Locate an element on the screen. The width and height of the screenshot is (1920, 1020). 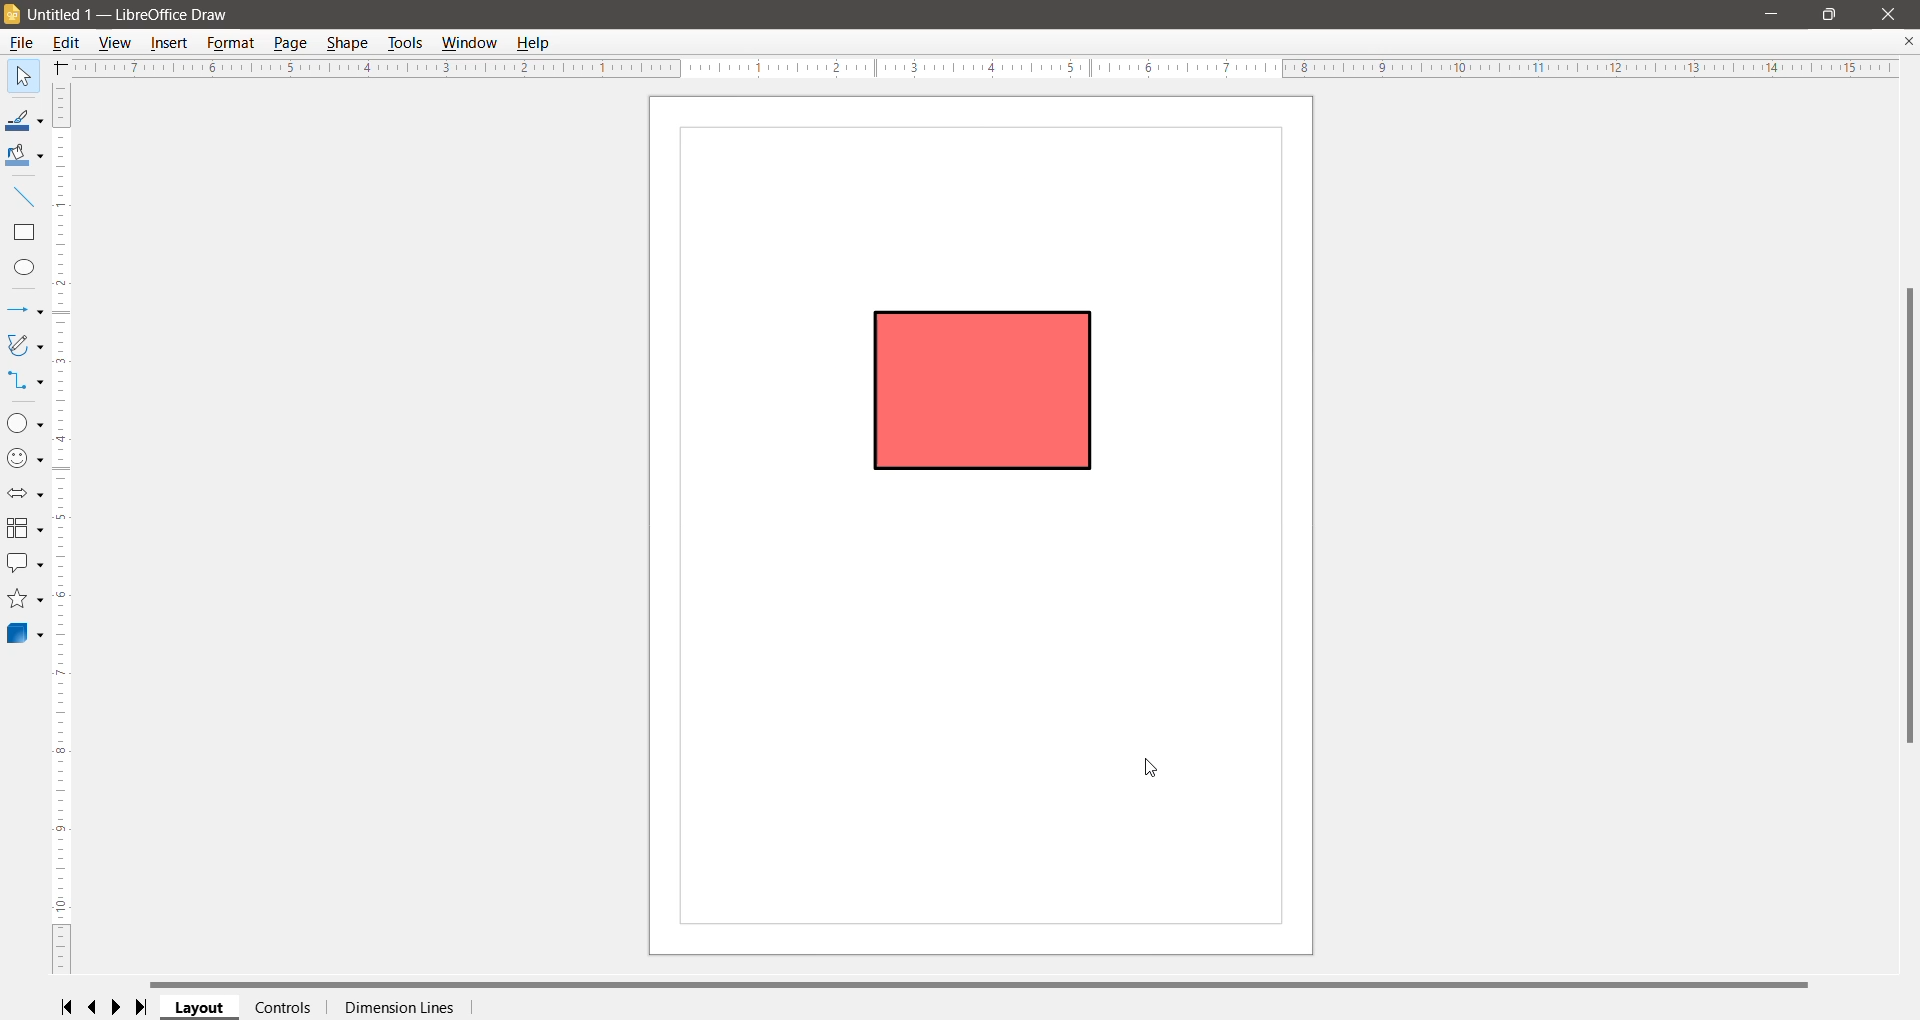
Insert is located at coordinates (171, 42).